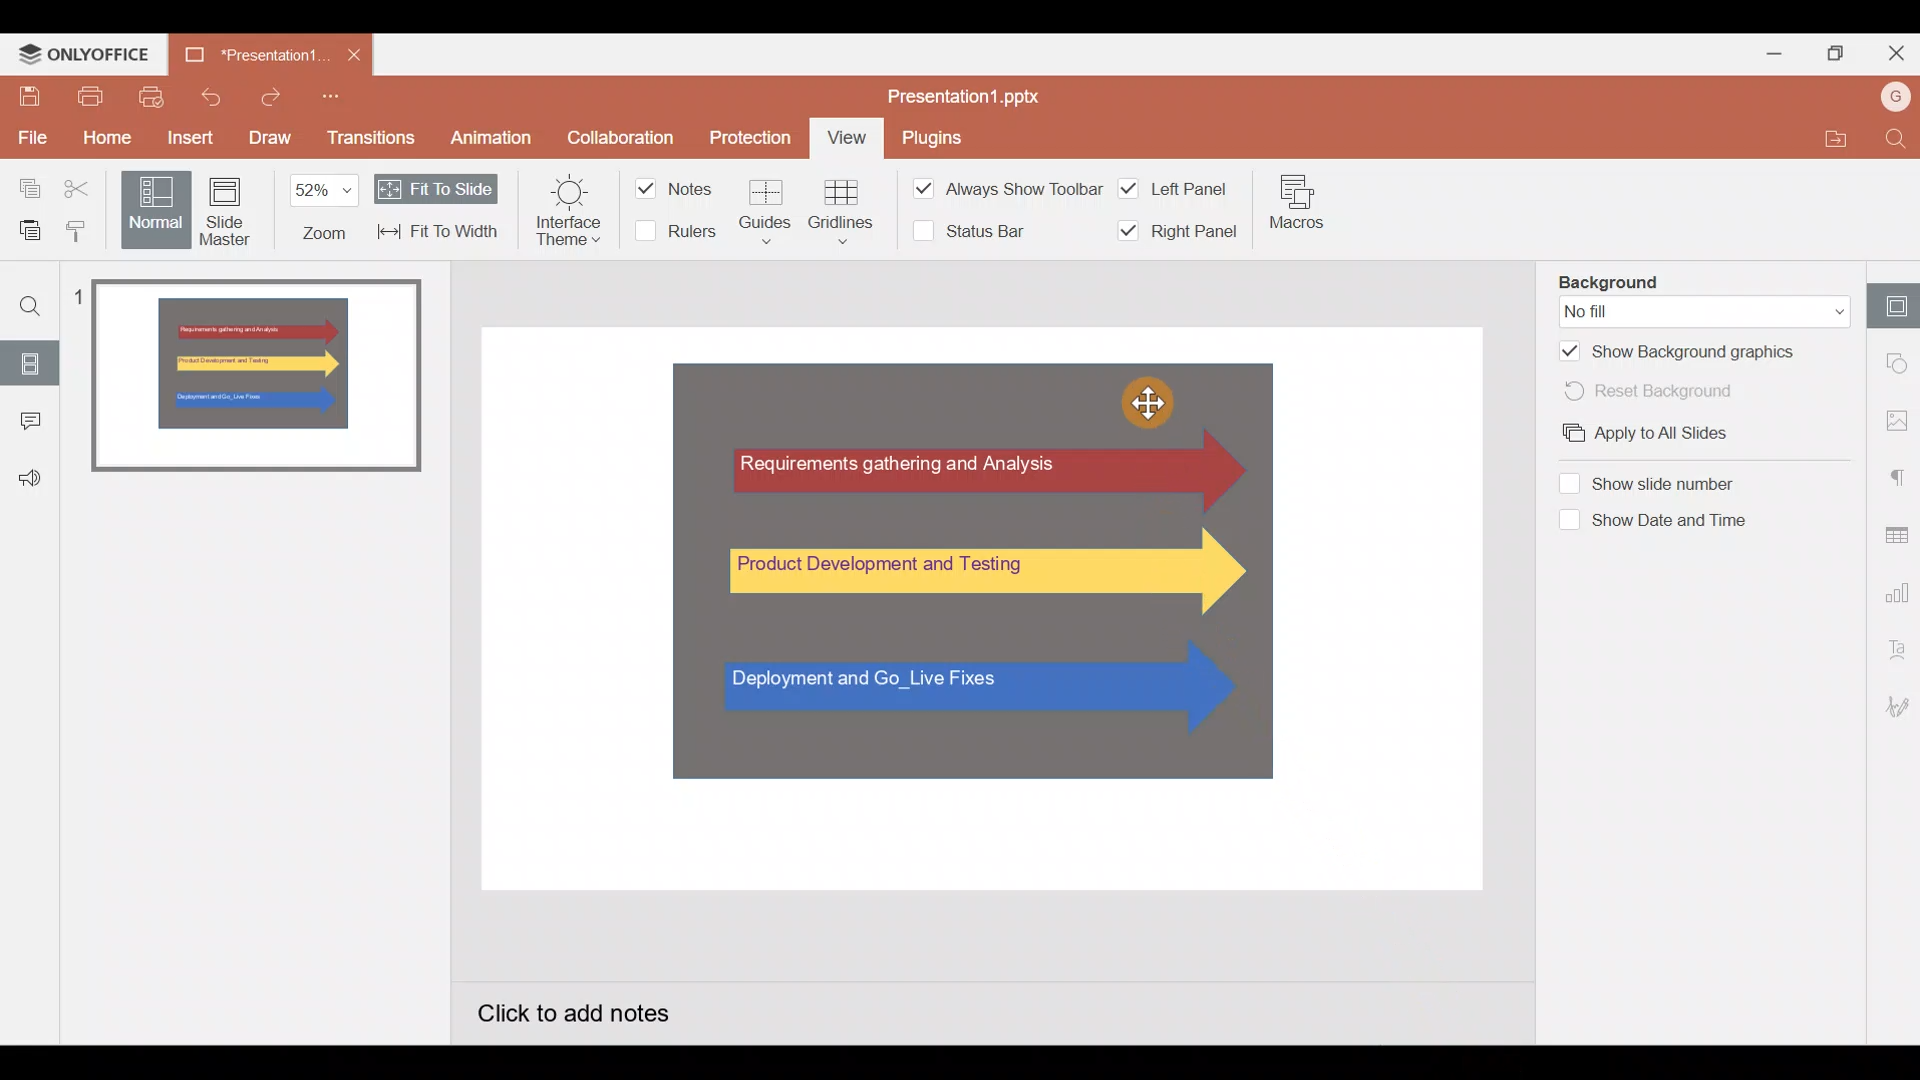 This screenshot has width=1920, height=1080. What do you see at coordinates (932, 140) in the screenshot?
I see `Plugins` at bounding box center [932, 140].